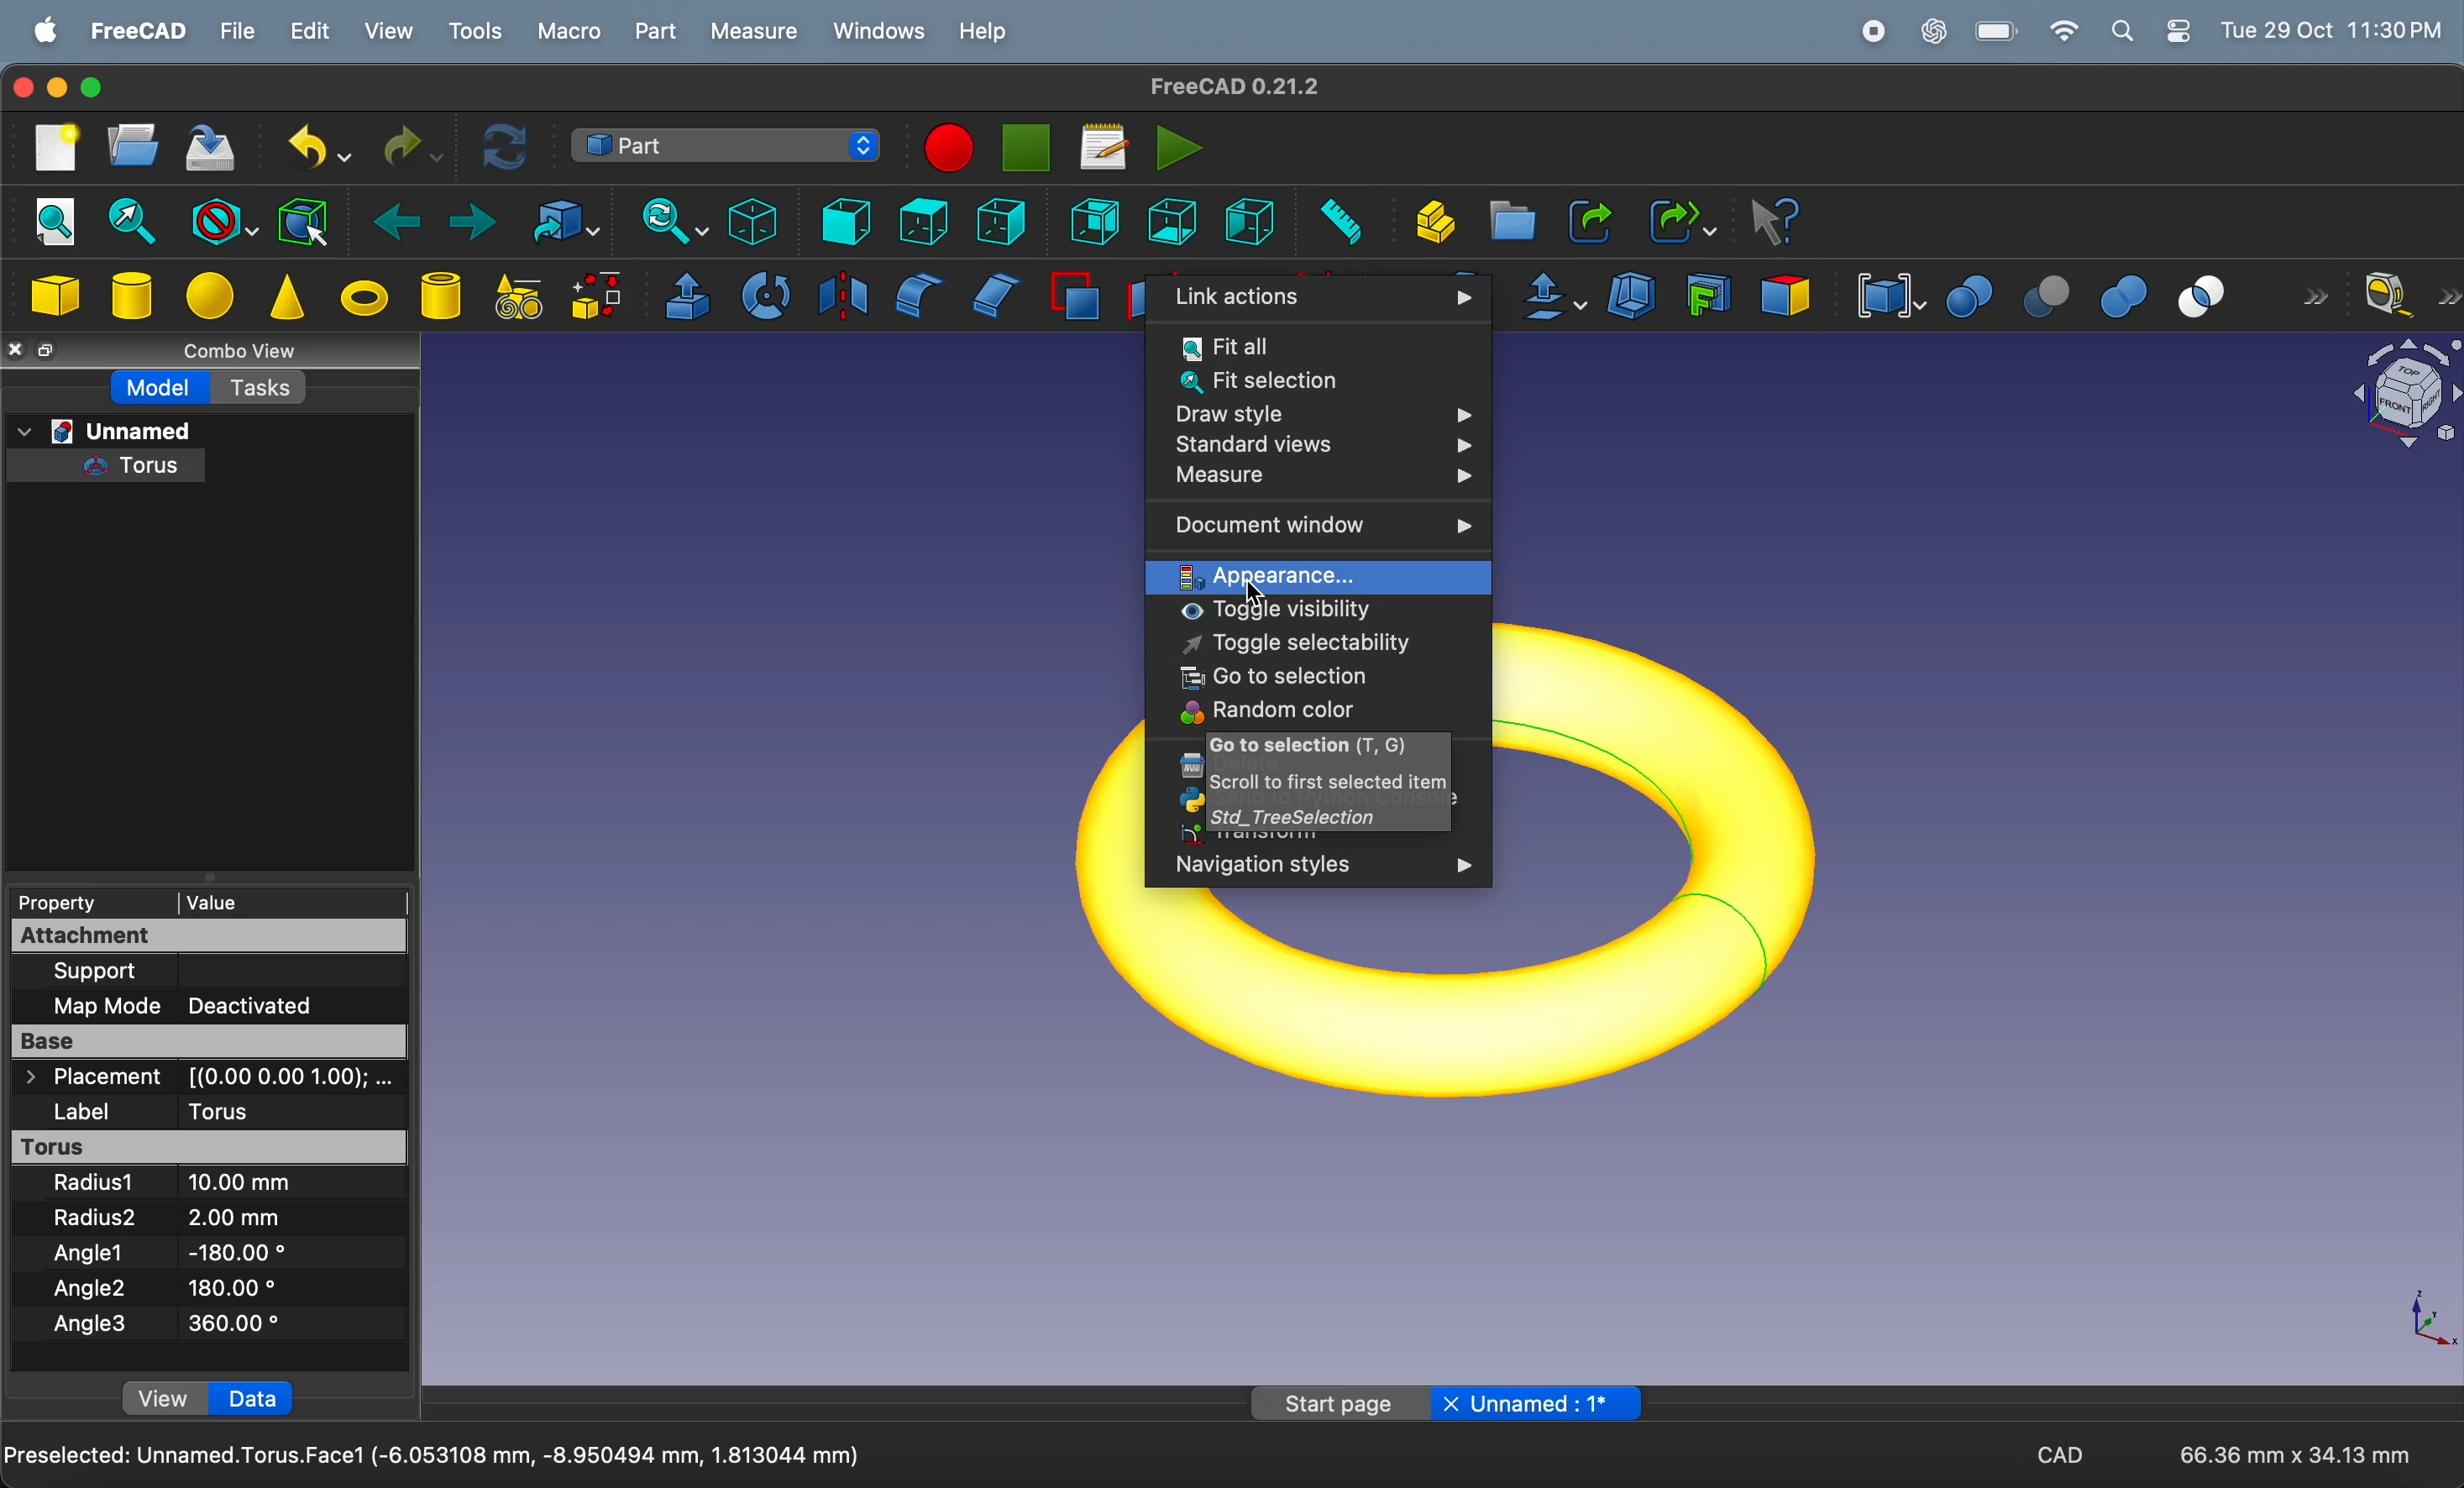 The image size is (2464, 1488). What do you see at coordinates (131, 292) in the screenshot?
I see `cylinder` at bounding box center [131, 292].